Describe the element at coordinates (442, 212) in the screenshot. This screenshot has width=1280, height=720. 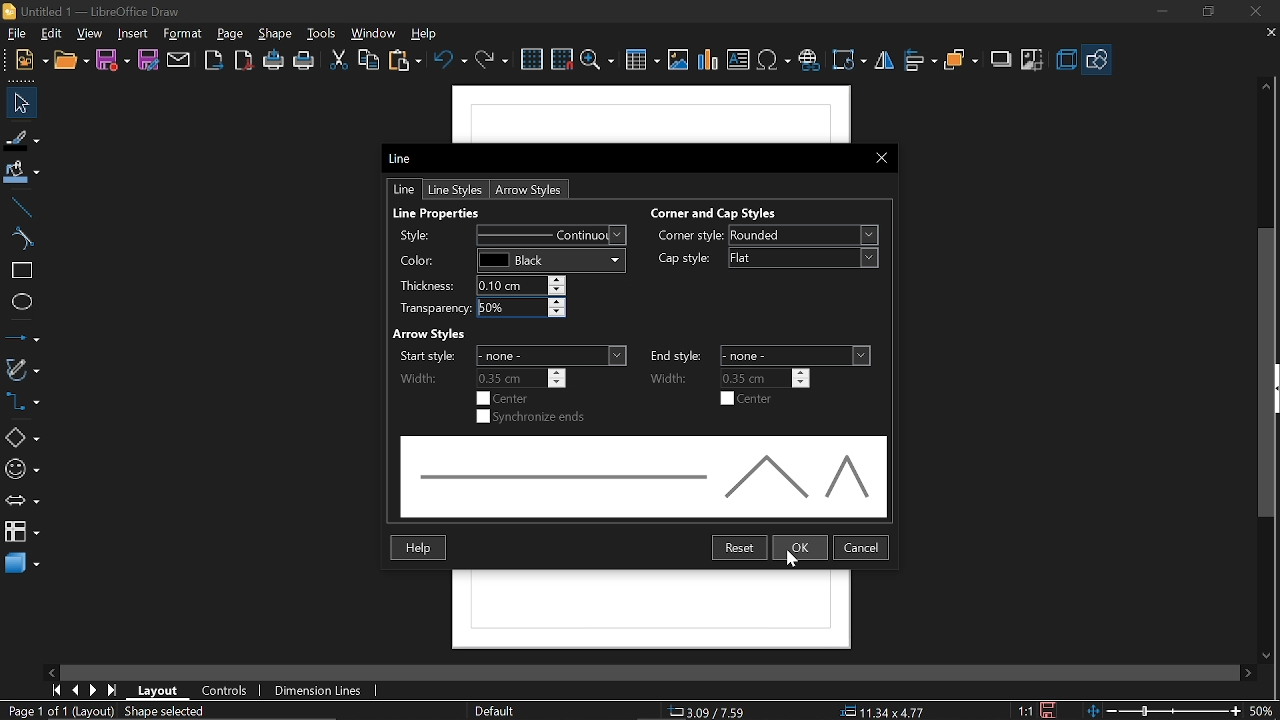
I see `Line properties` at that location.